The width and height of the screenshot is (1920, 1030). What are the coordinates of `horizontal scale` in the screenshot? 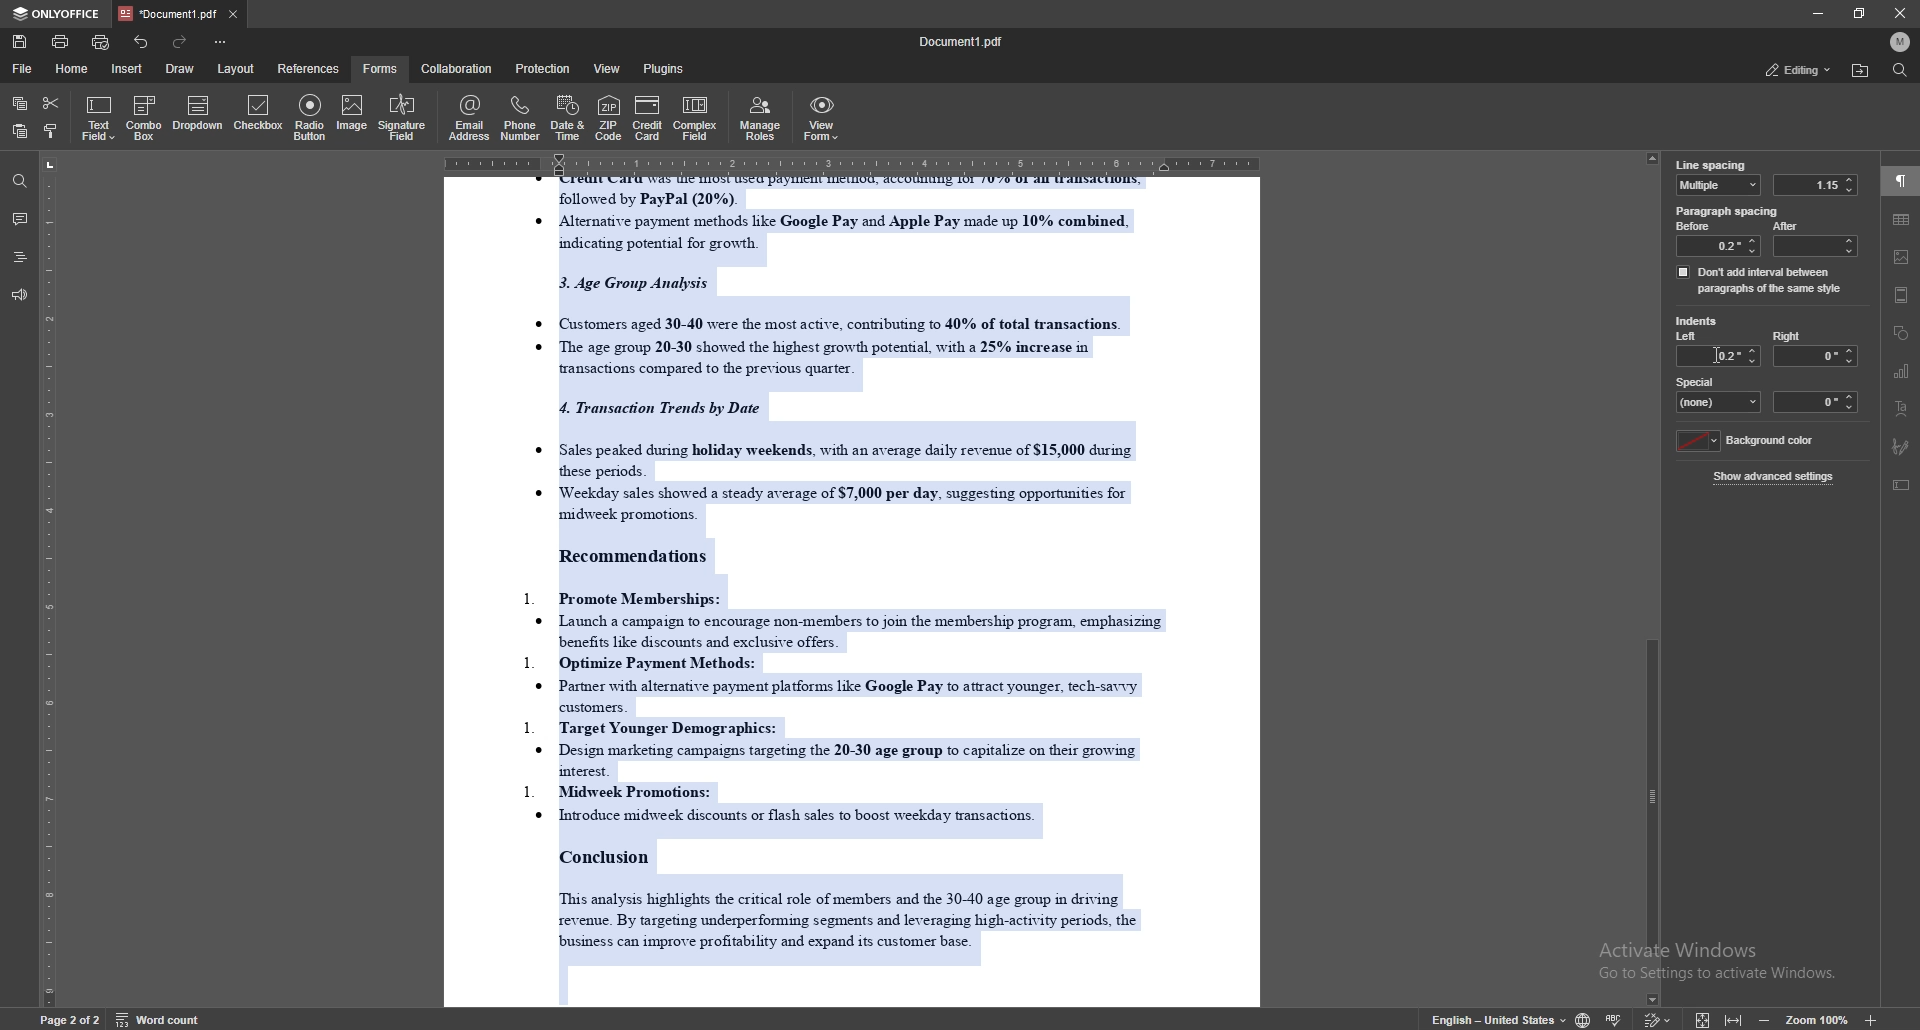 It's located at (853, 160).